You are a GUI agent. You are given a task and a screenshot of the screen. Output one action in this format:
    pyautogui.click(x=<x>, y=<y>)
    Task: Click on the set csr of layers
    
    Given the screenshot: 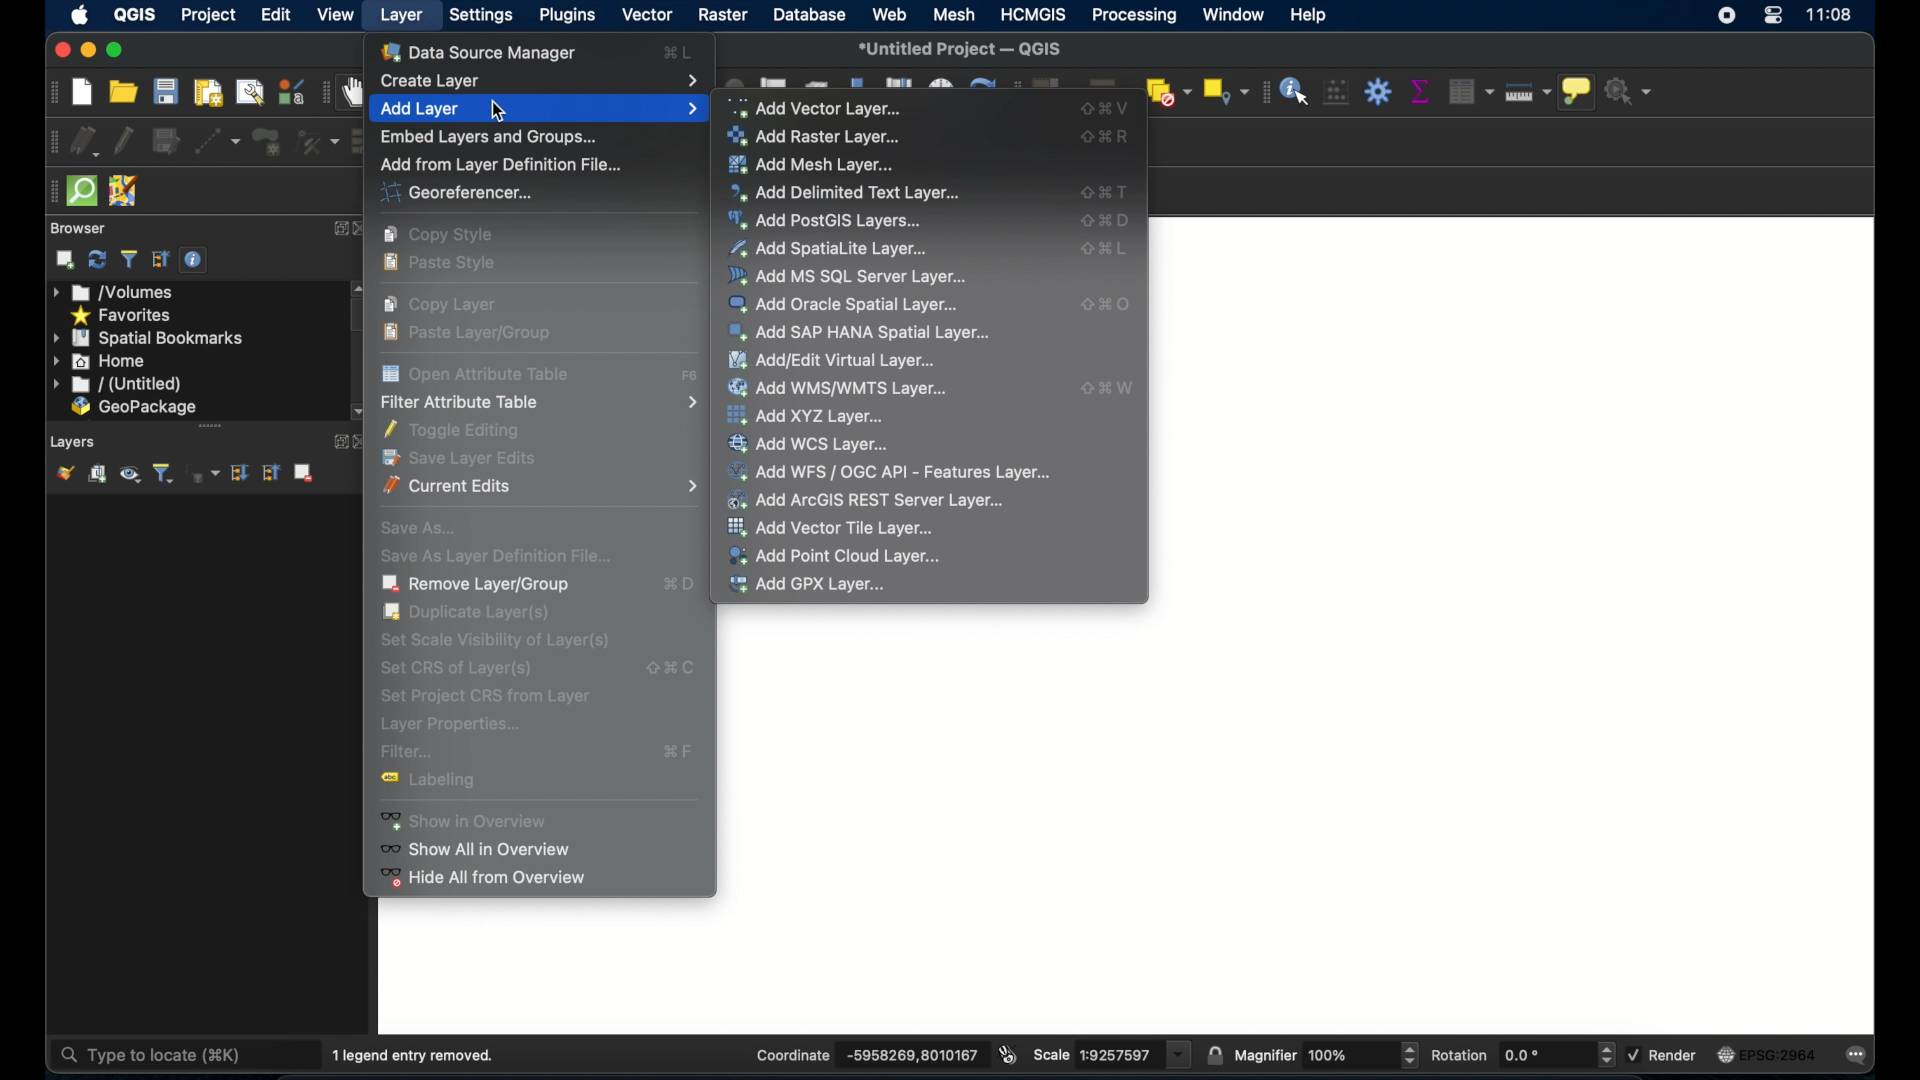 What is the action you would take?
    pyautogui.click(x=669, y=665)
    